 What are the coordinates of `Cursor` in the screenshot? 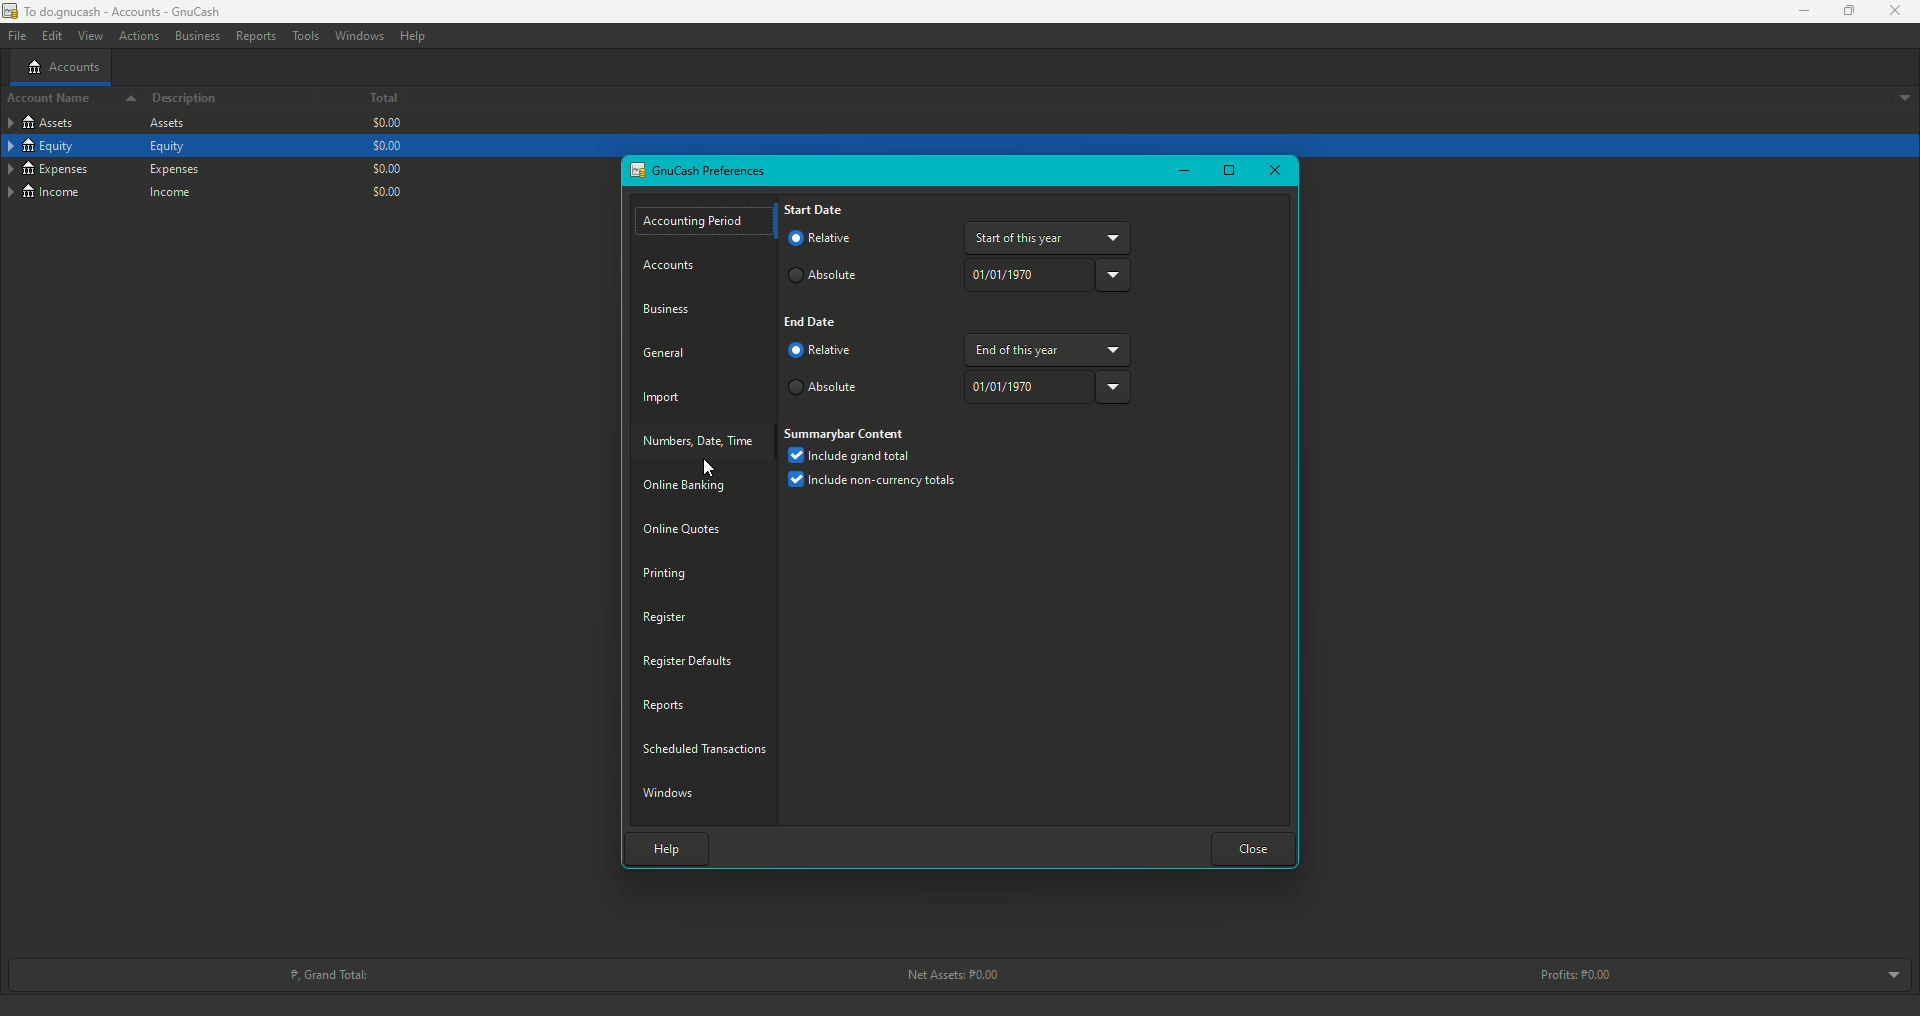 It's located at (707, 468).